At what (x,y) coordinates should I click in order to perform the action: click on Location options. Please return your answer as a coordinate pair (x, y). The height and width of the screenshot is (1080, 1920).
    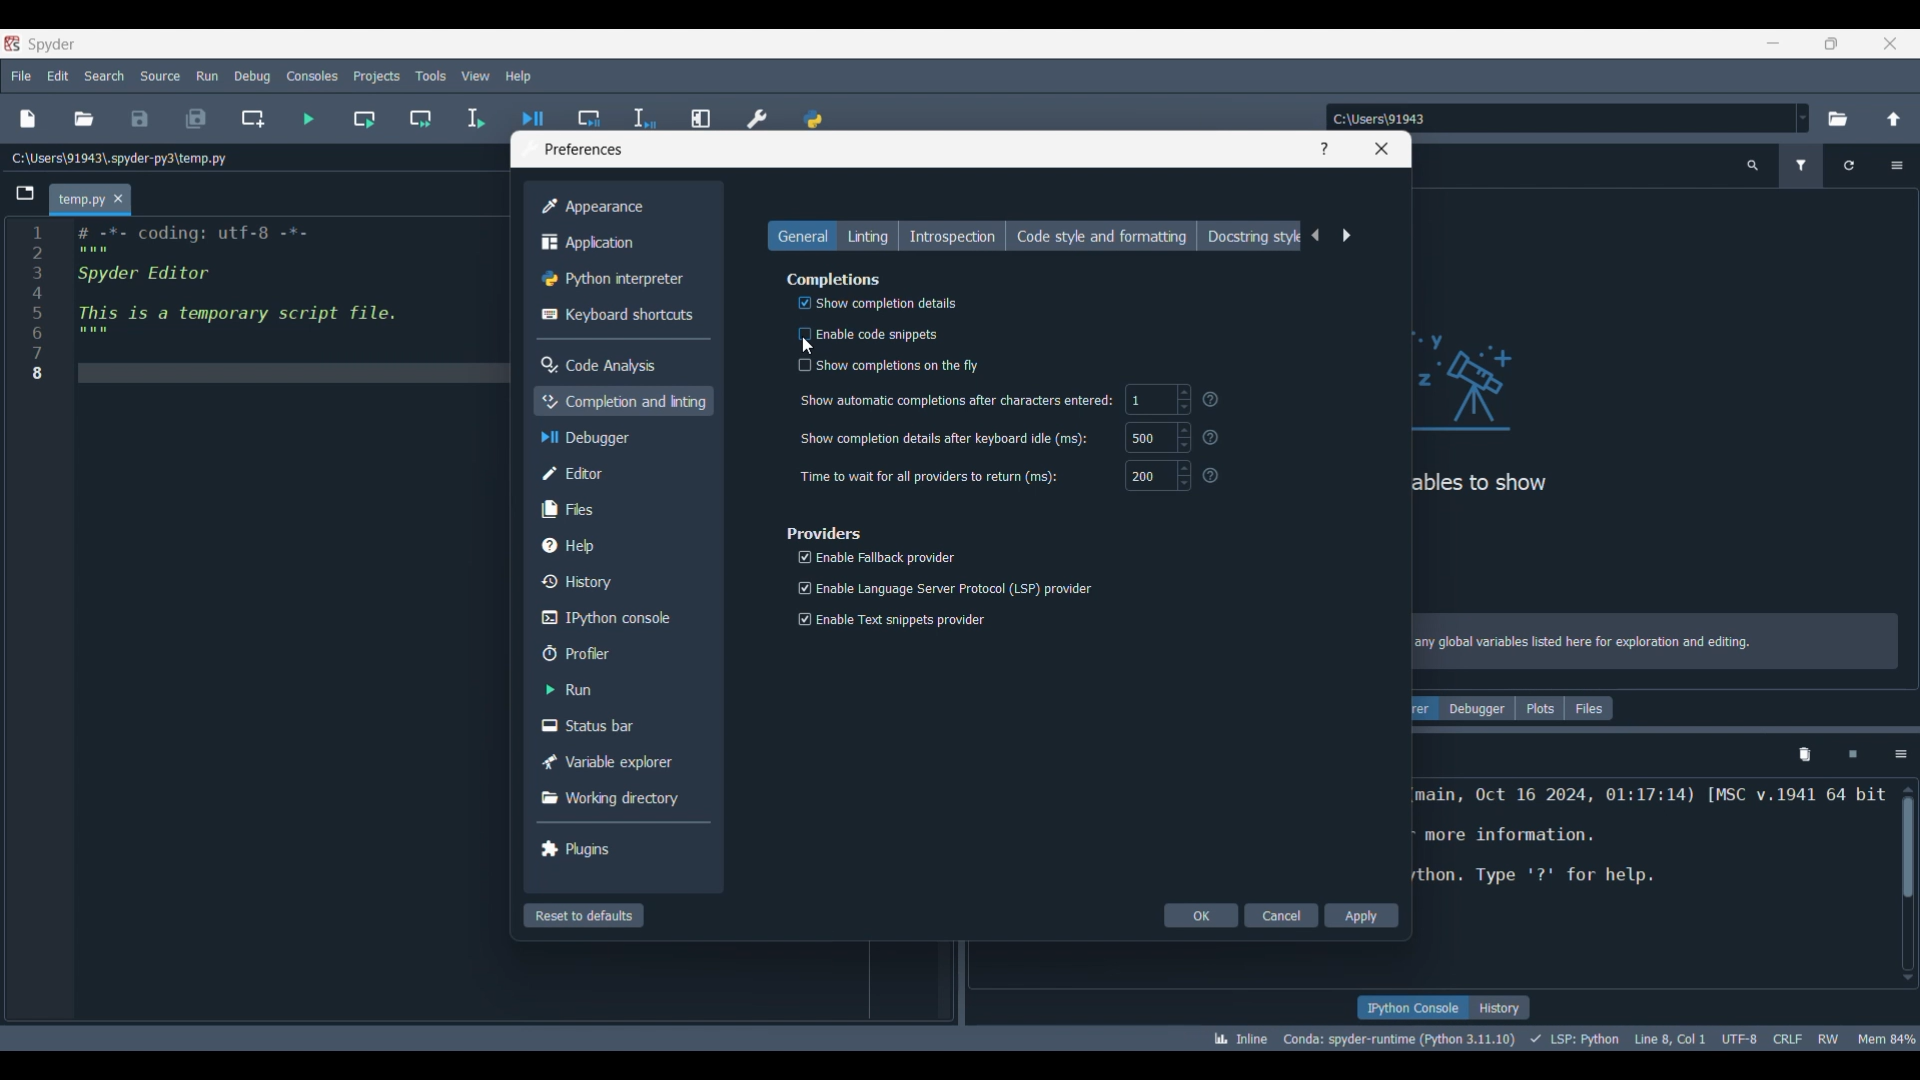
    Looking at the image, I should click on (1803, 118).